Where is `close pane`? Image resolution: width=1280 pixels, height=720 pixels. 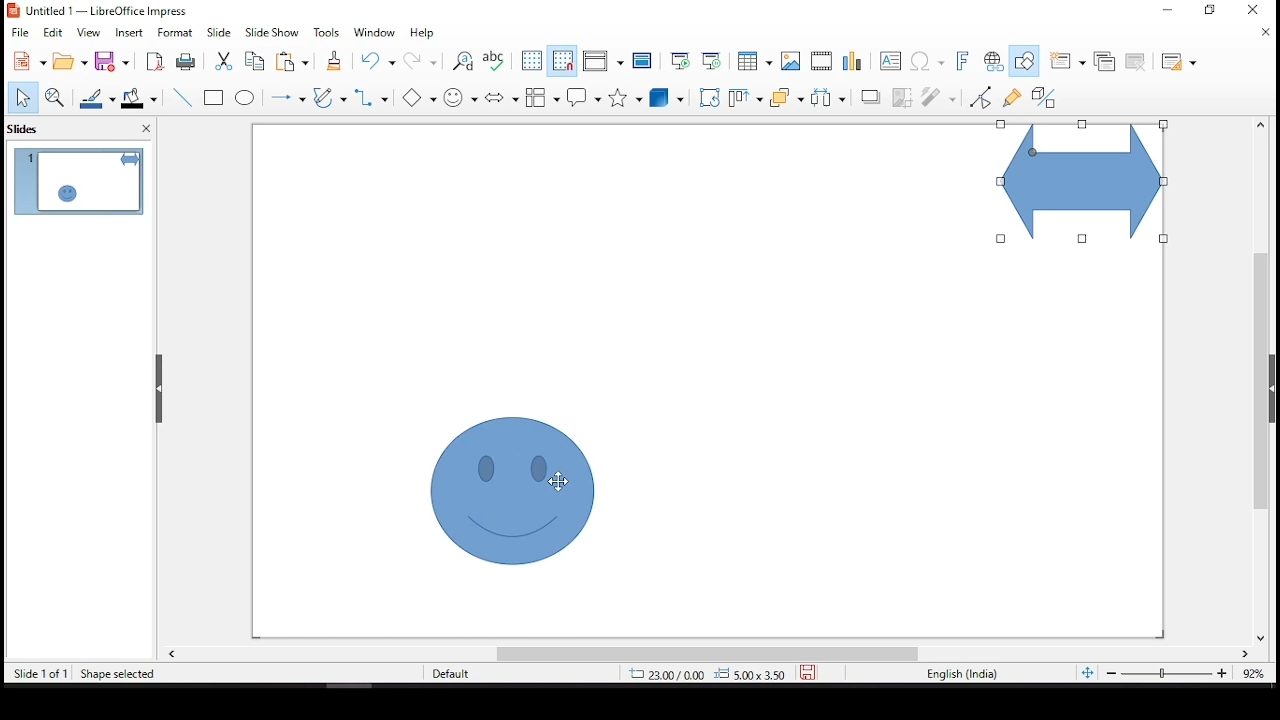
close pane is located at coordinates (143, 131).